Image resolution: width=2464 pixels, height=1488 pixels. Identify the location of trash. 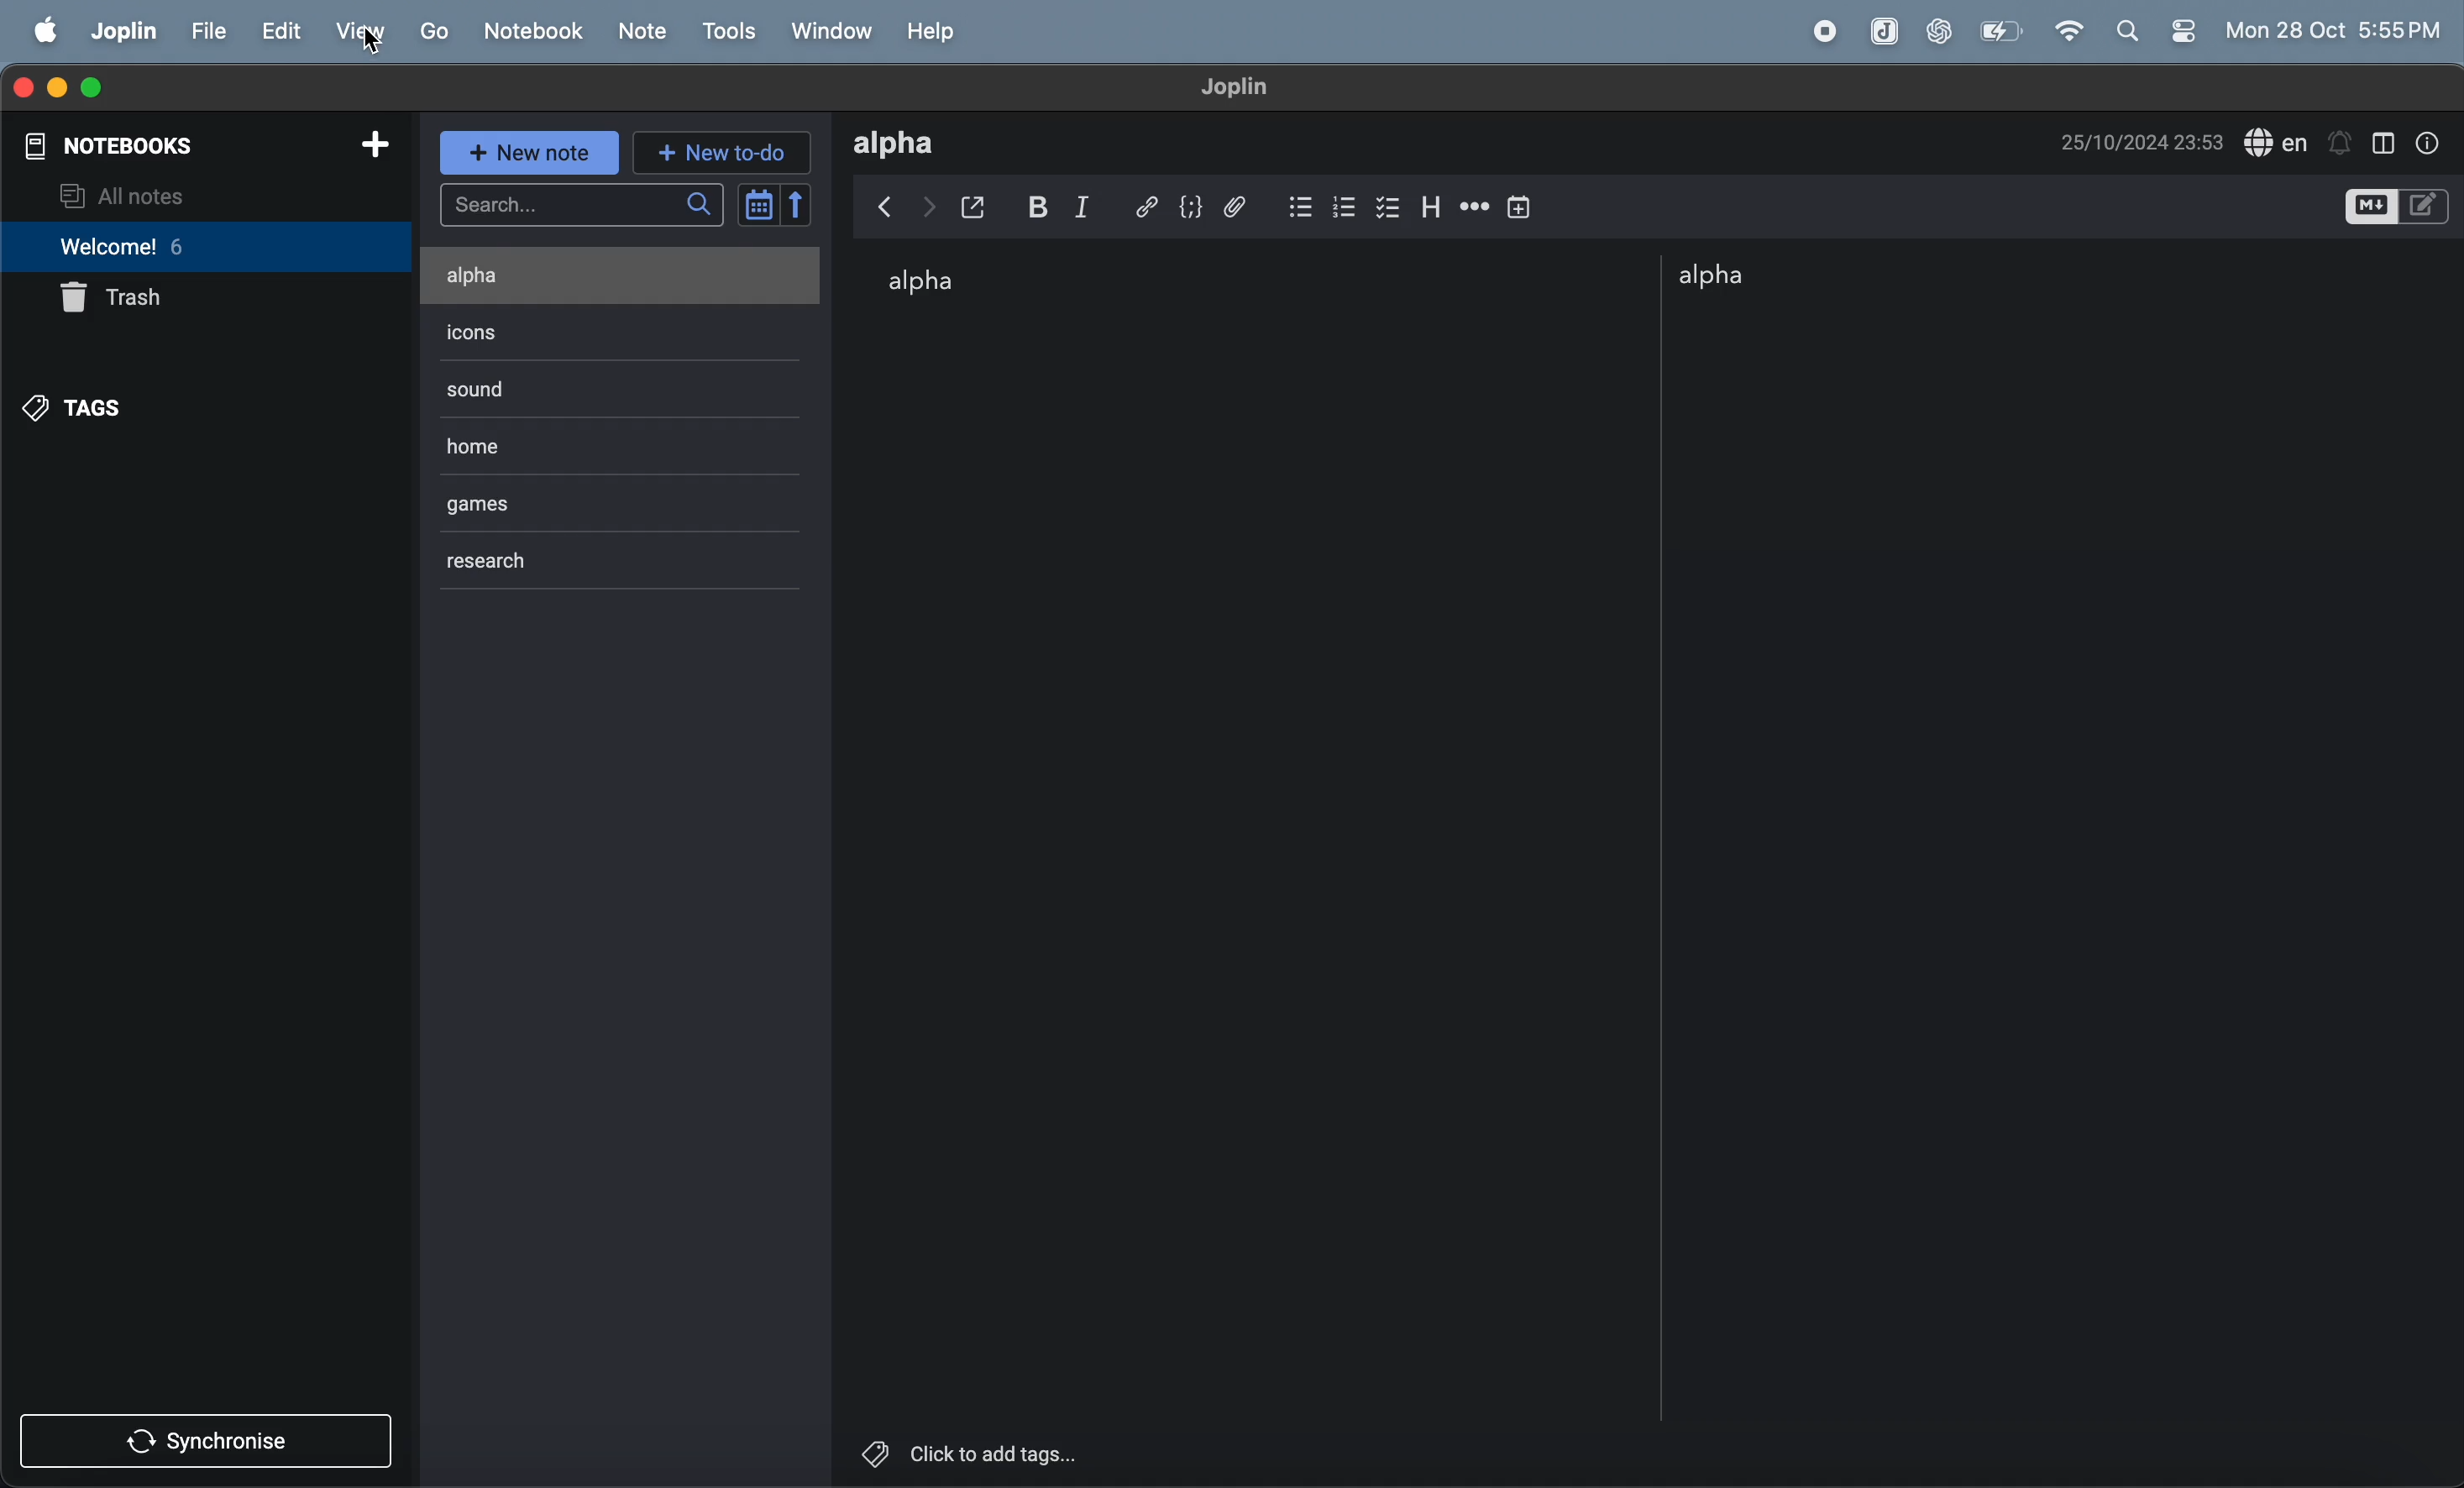
(122, 299).